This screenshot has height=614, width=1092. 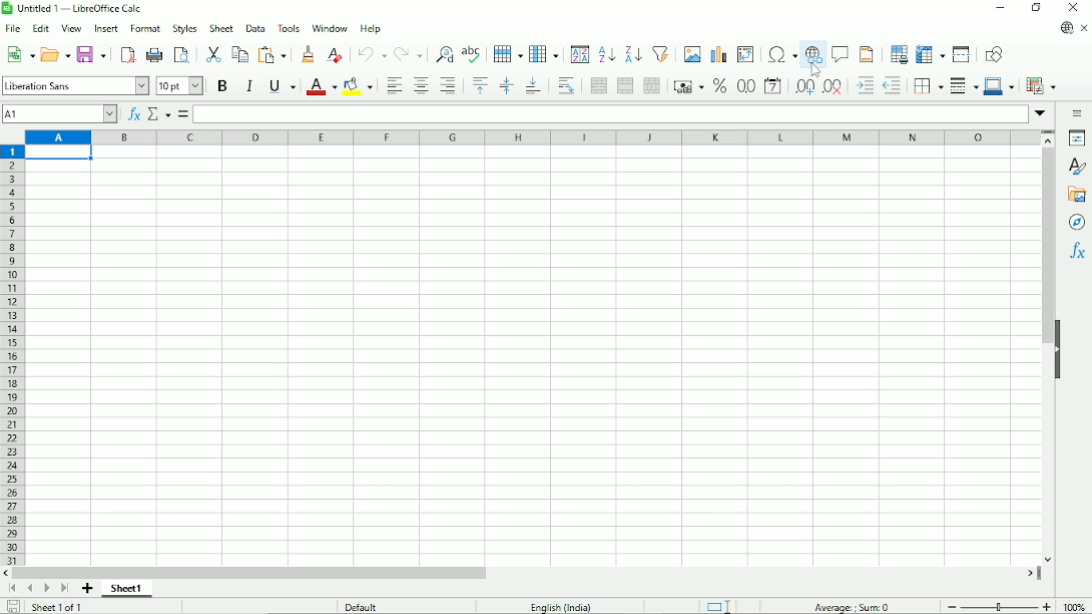 What do you see at coordinates (281, 86) in the screenshot?
I see `Underline` at bounding box center [281, 86].